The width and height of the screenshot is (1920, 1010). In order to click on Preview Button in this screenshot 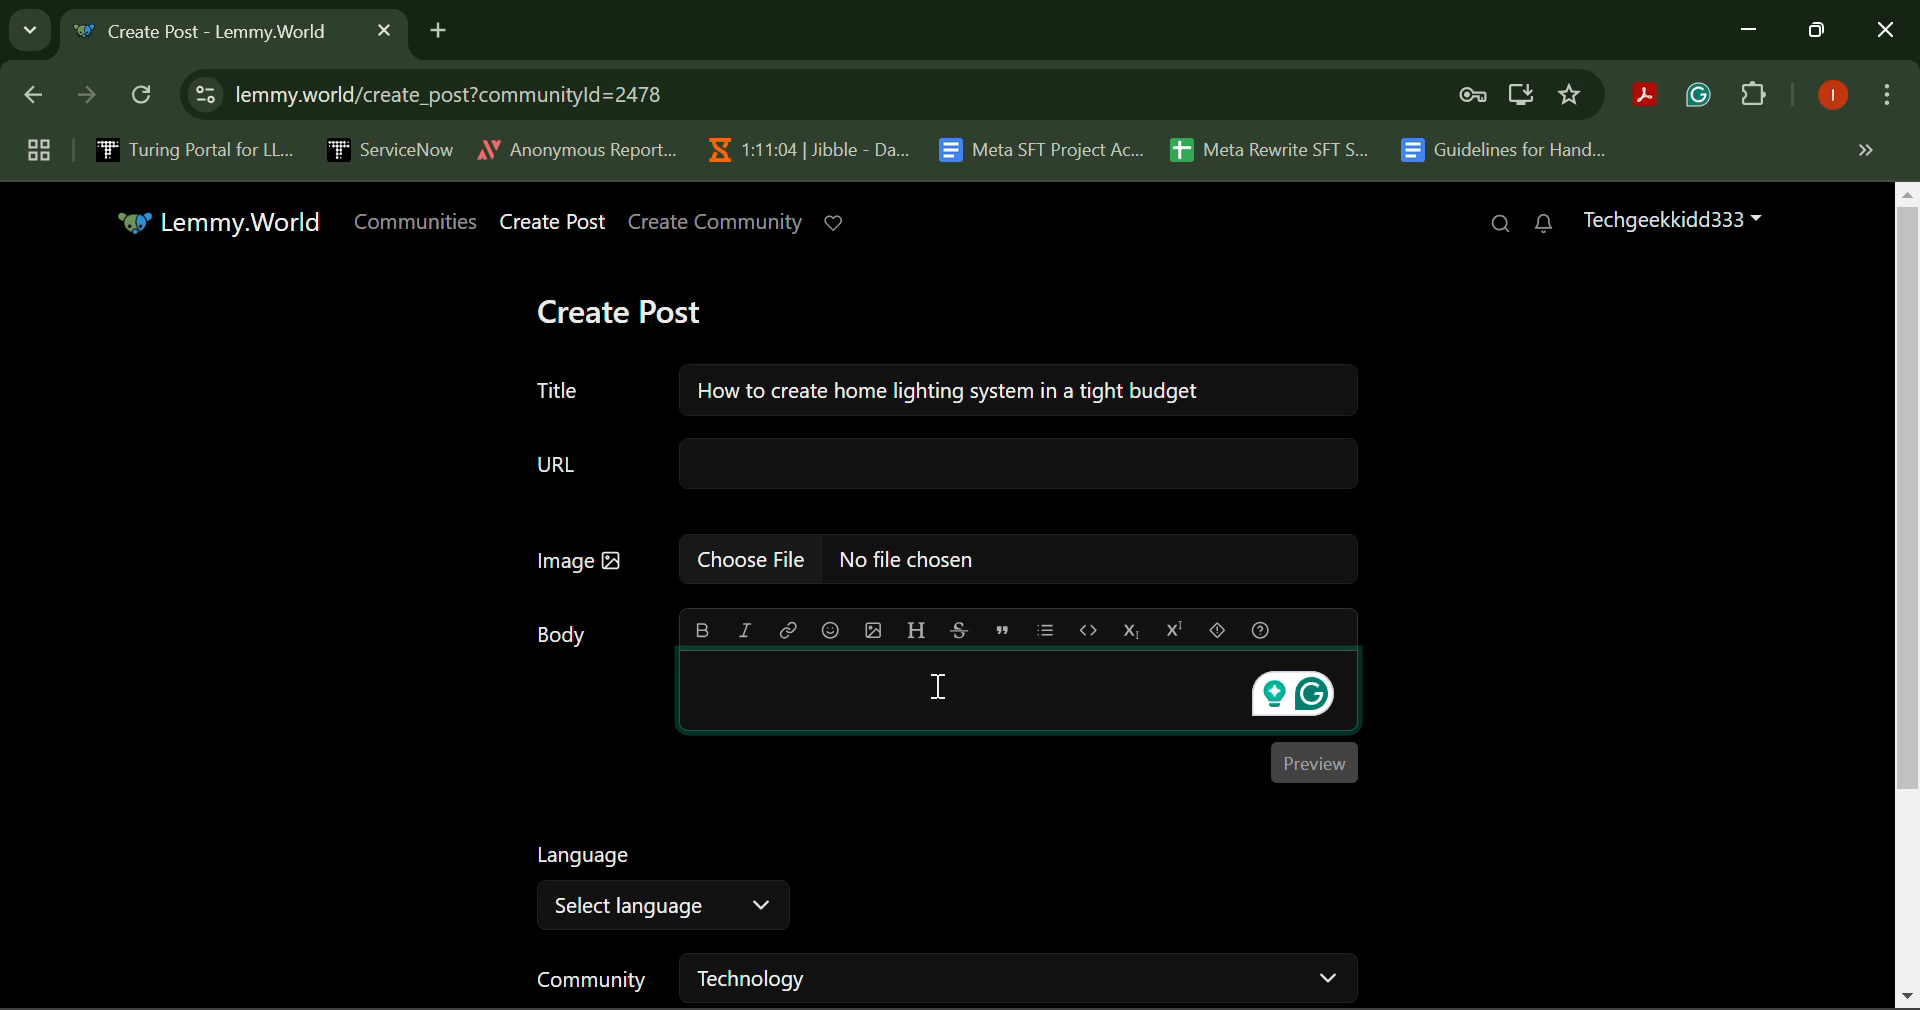, I will do `click(1314, 762)`.